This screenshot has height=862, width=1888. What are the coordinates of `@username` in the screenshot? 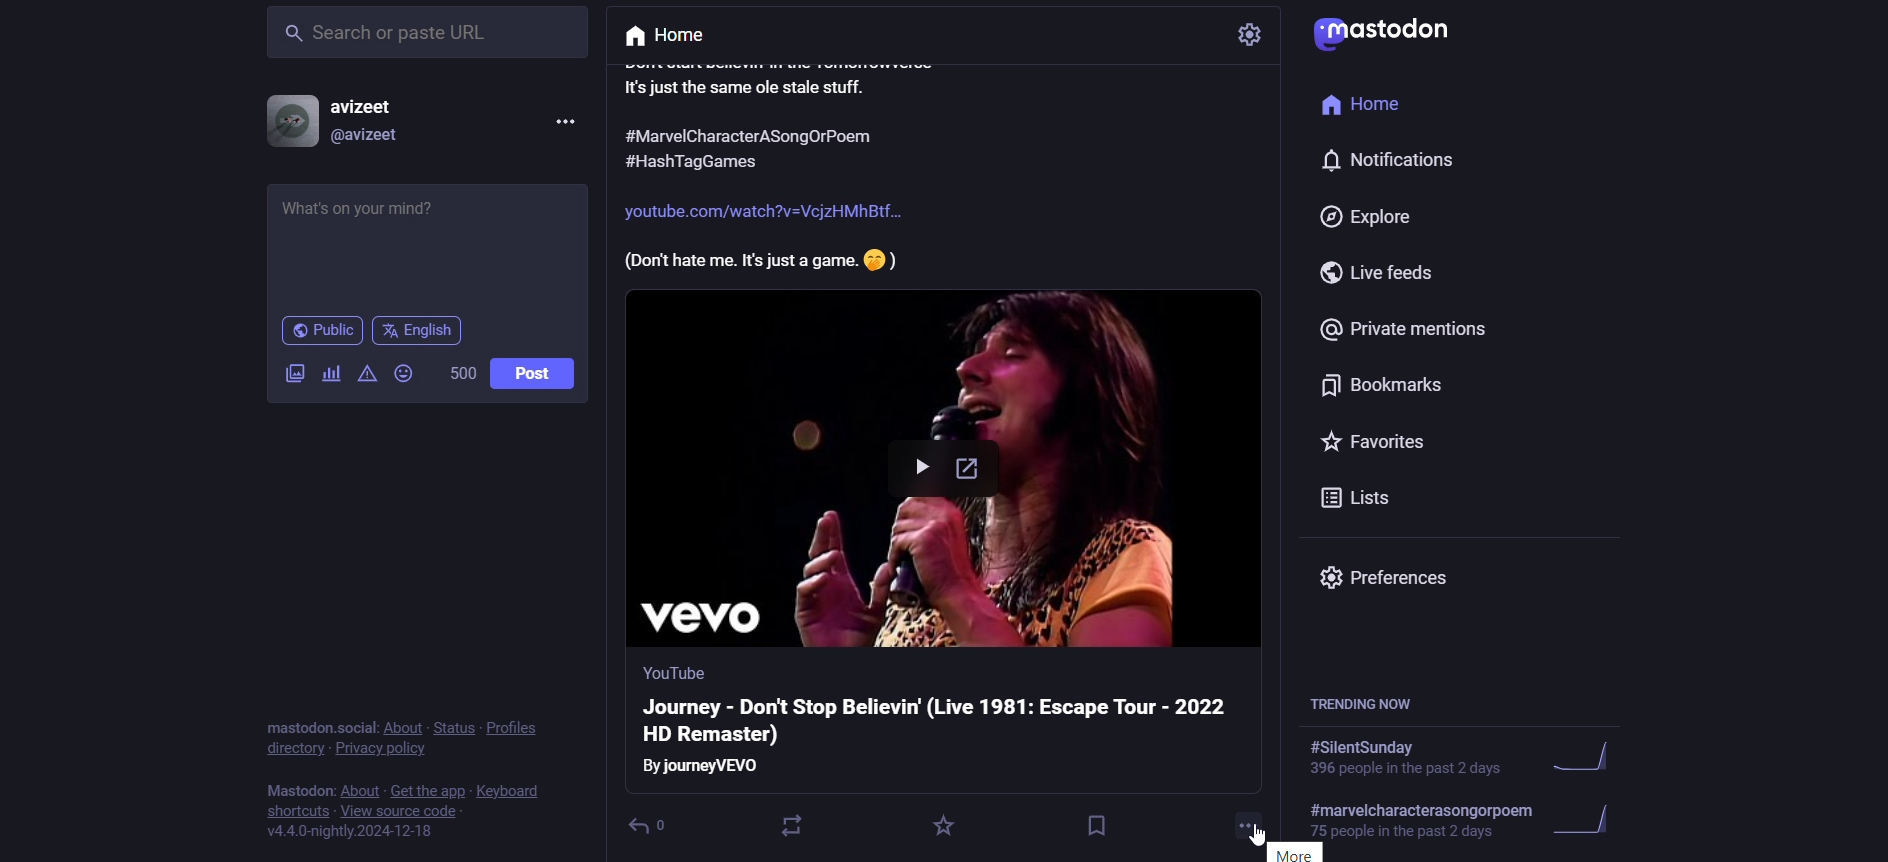 It's located at (366, 140).